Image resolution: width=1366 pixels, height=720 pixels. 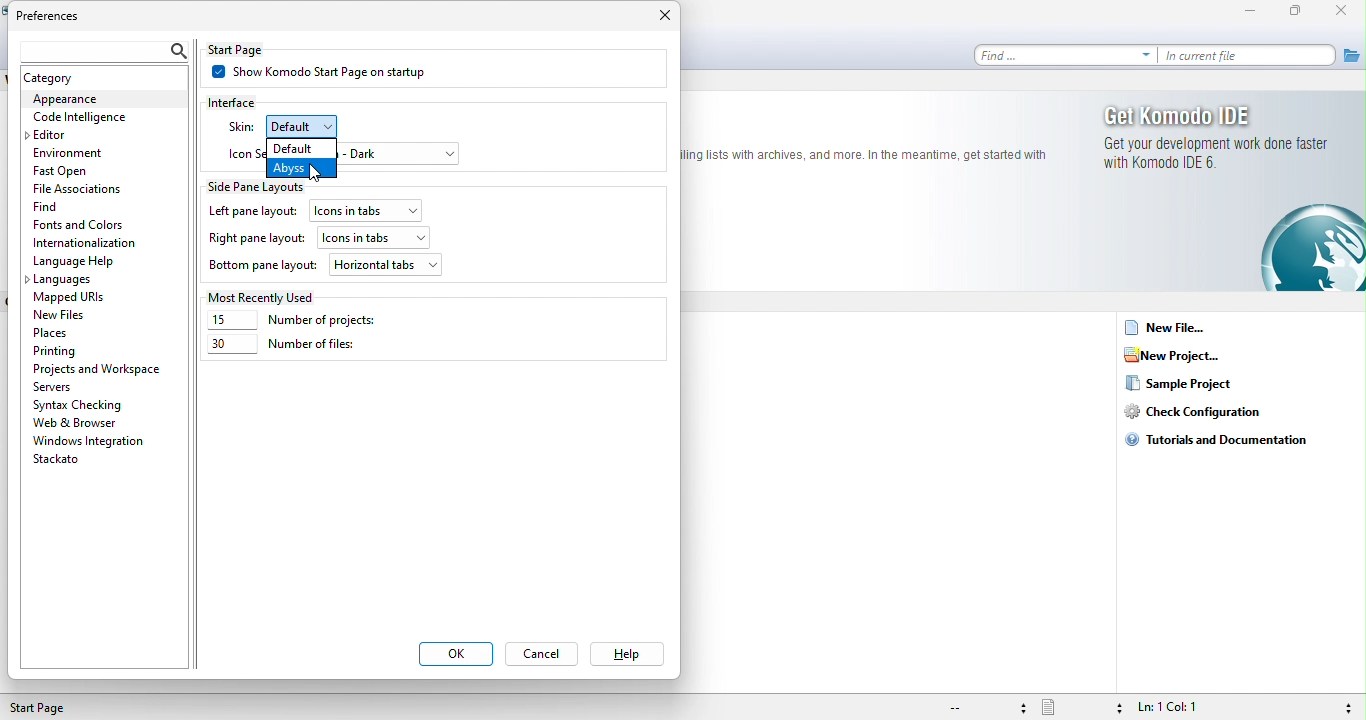 I want to click on file type, so click(x=1081, y=707).